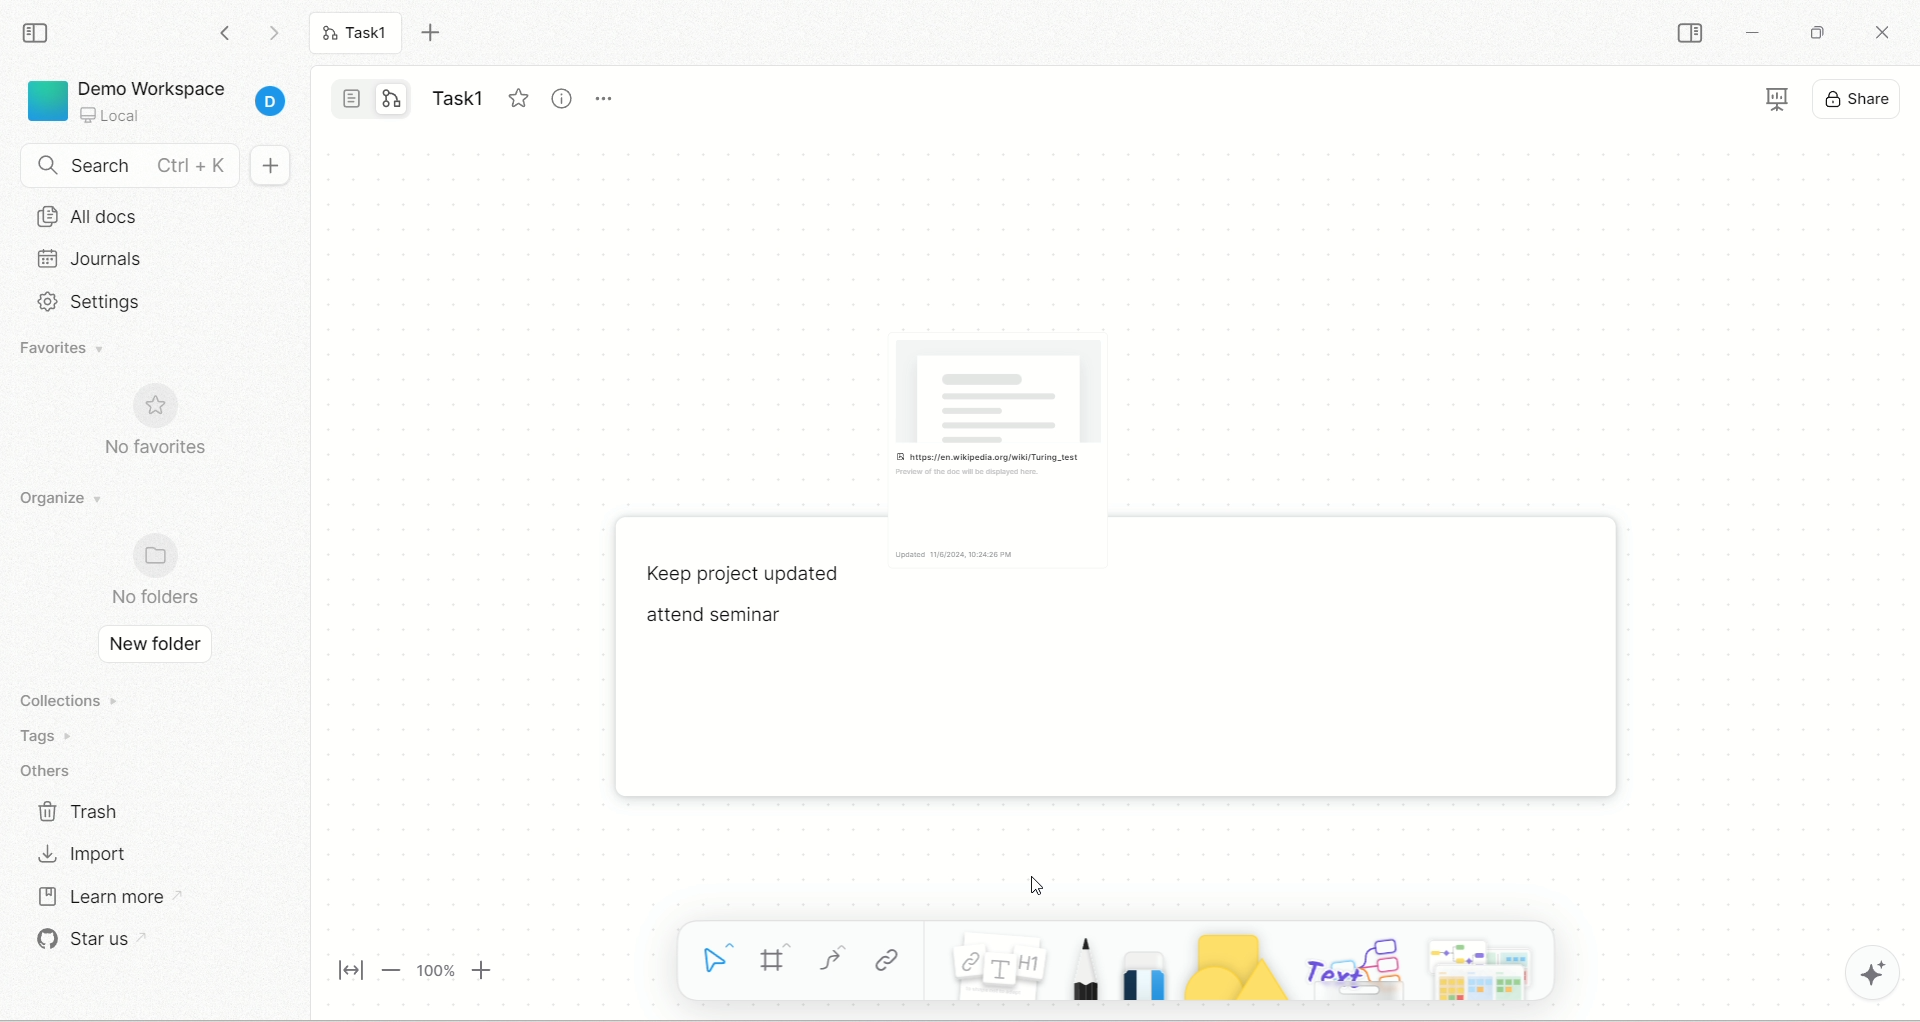 The width and height of the screenshot is (1920, 1022). I want to click on account, so click(271, 103).